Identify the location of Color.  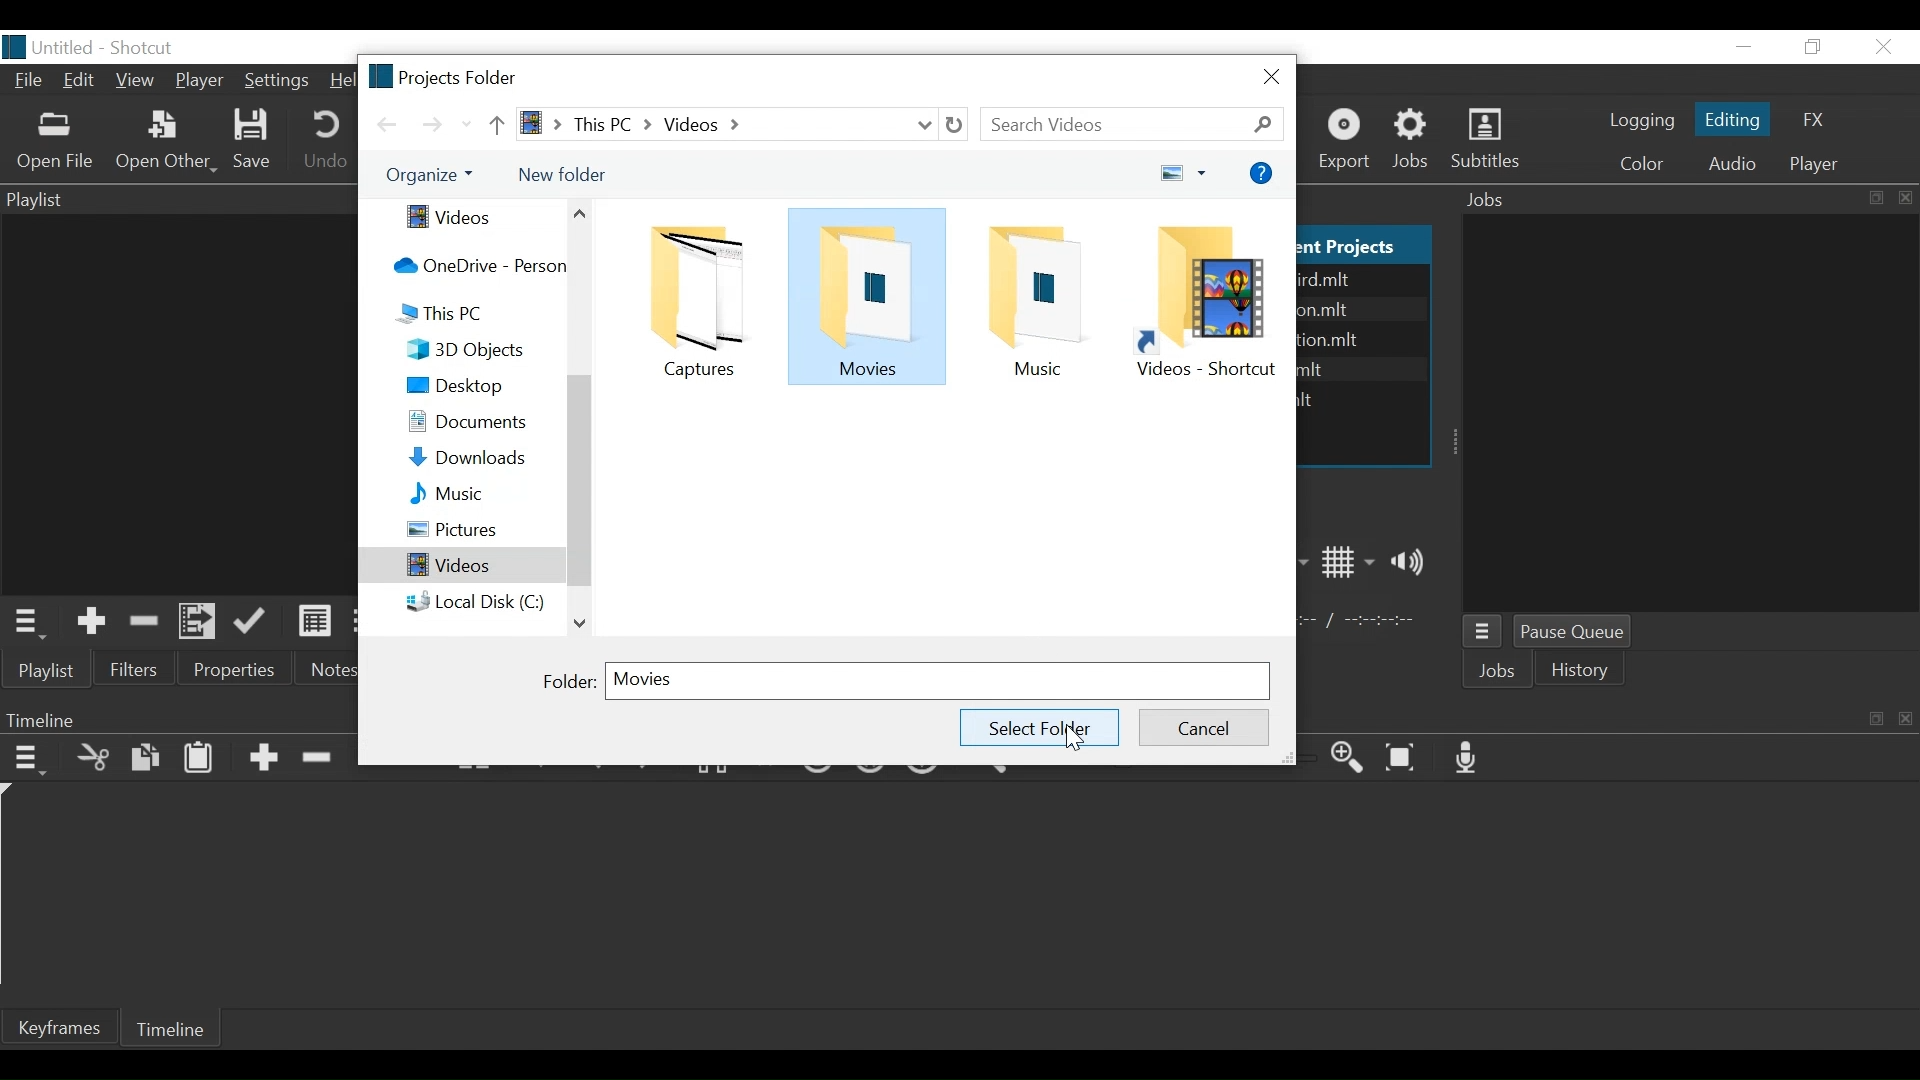
(1642, 163).